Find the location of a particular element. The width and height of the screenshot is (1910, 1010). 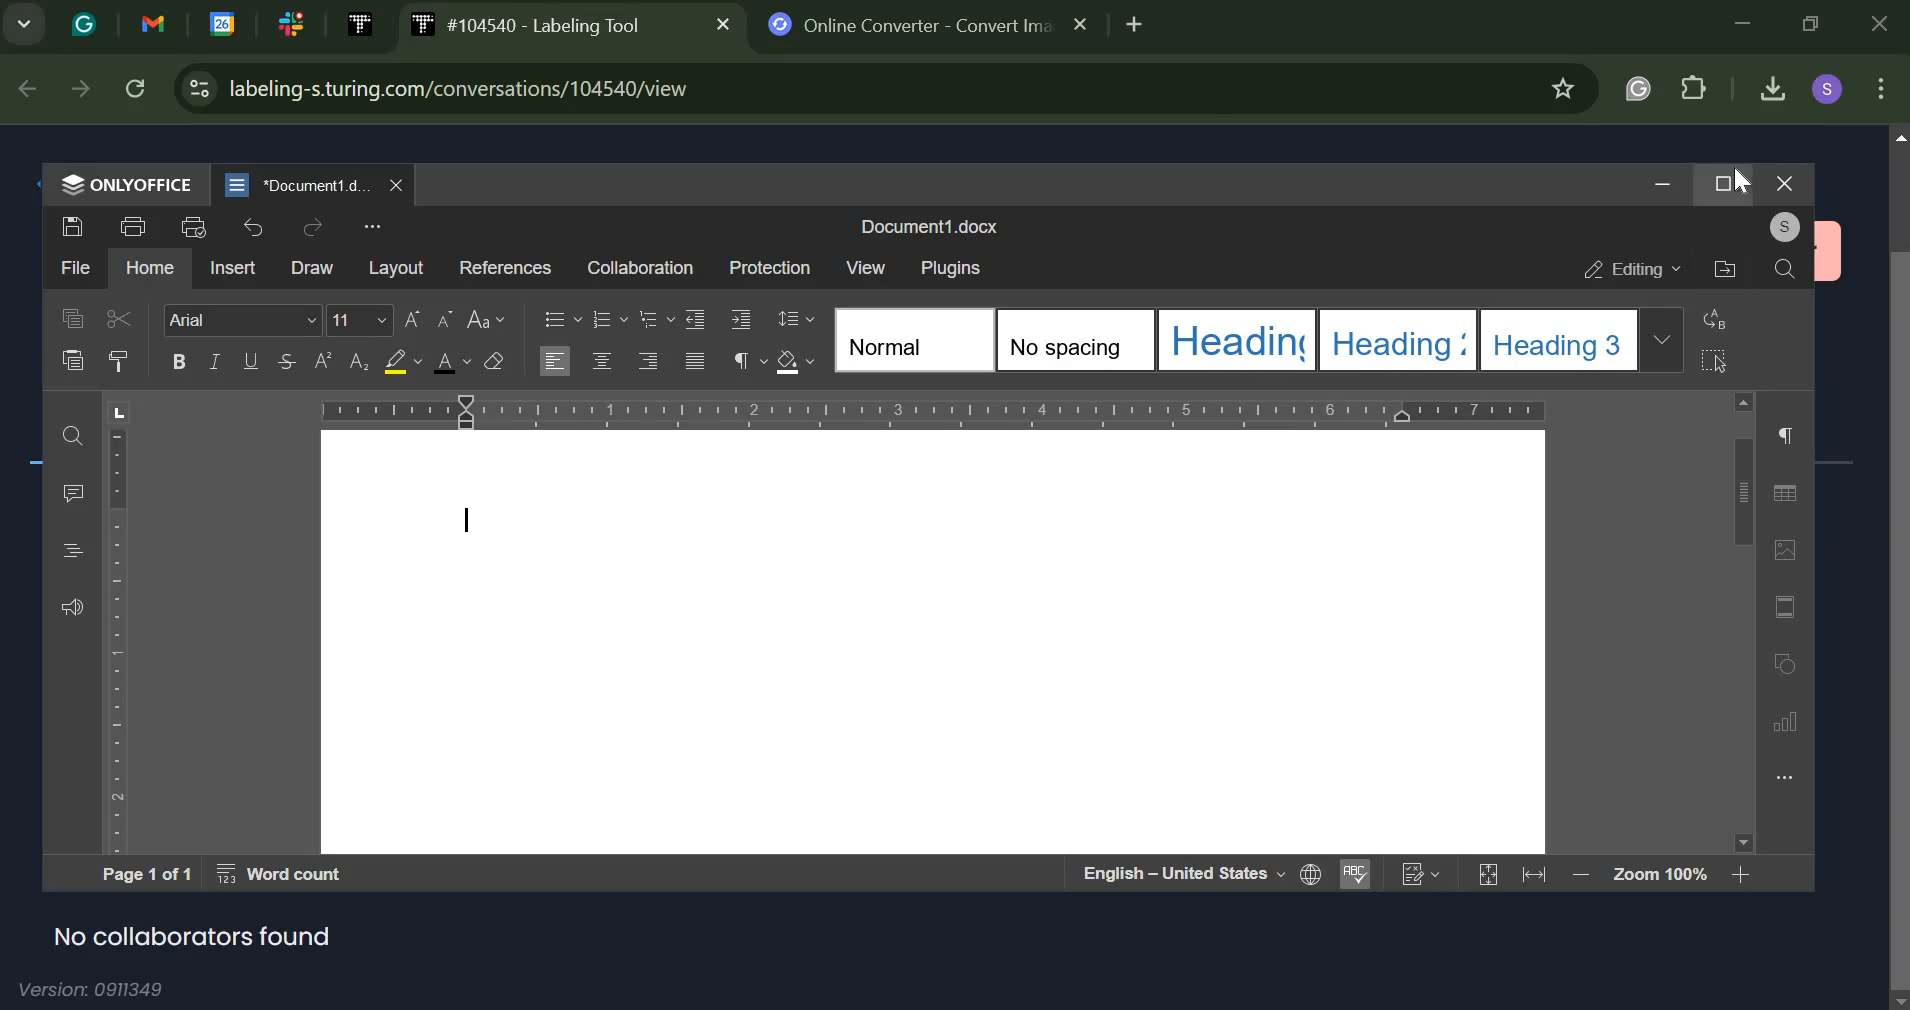

Maximise  is located at coordinates (1724, 183).